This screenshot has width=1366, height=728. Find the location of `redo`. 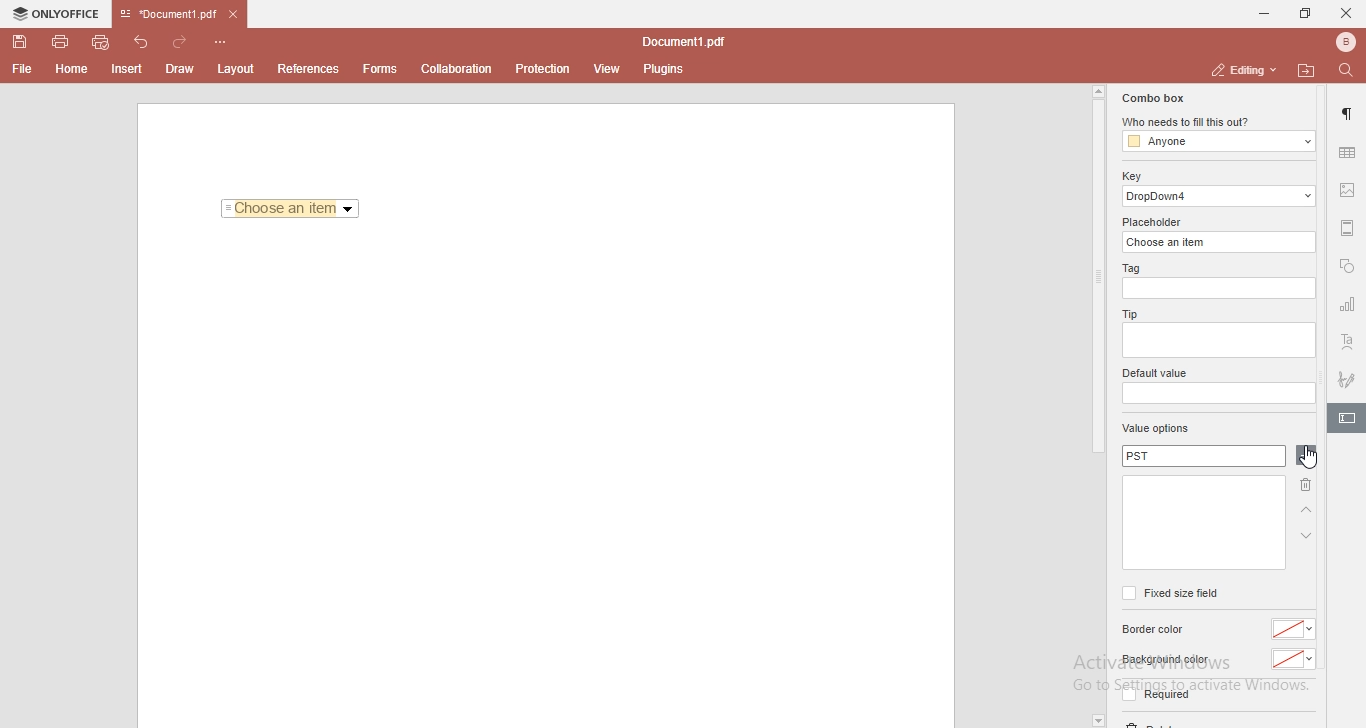

redo is located at coordinates (184, 38).